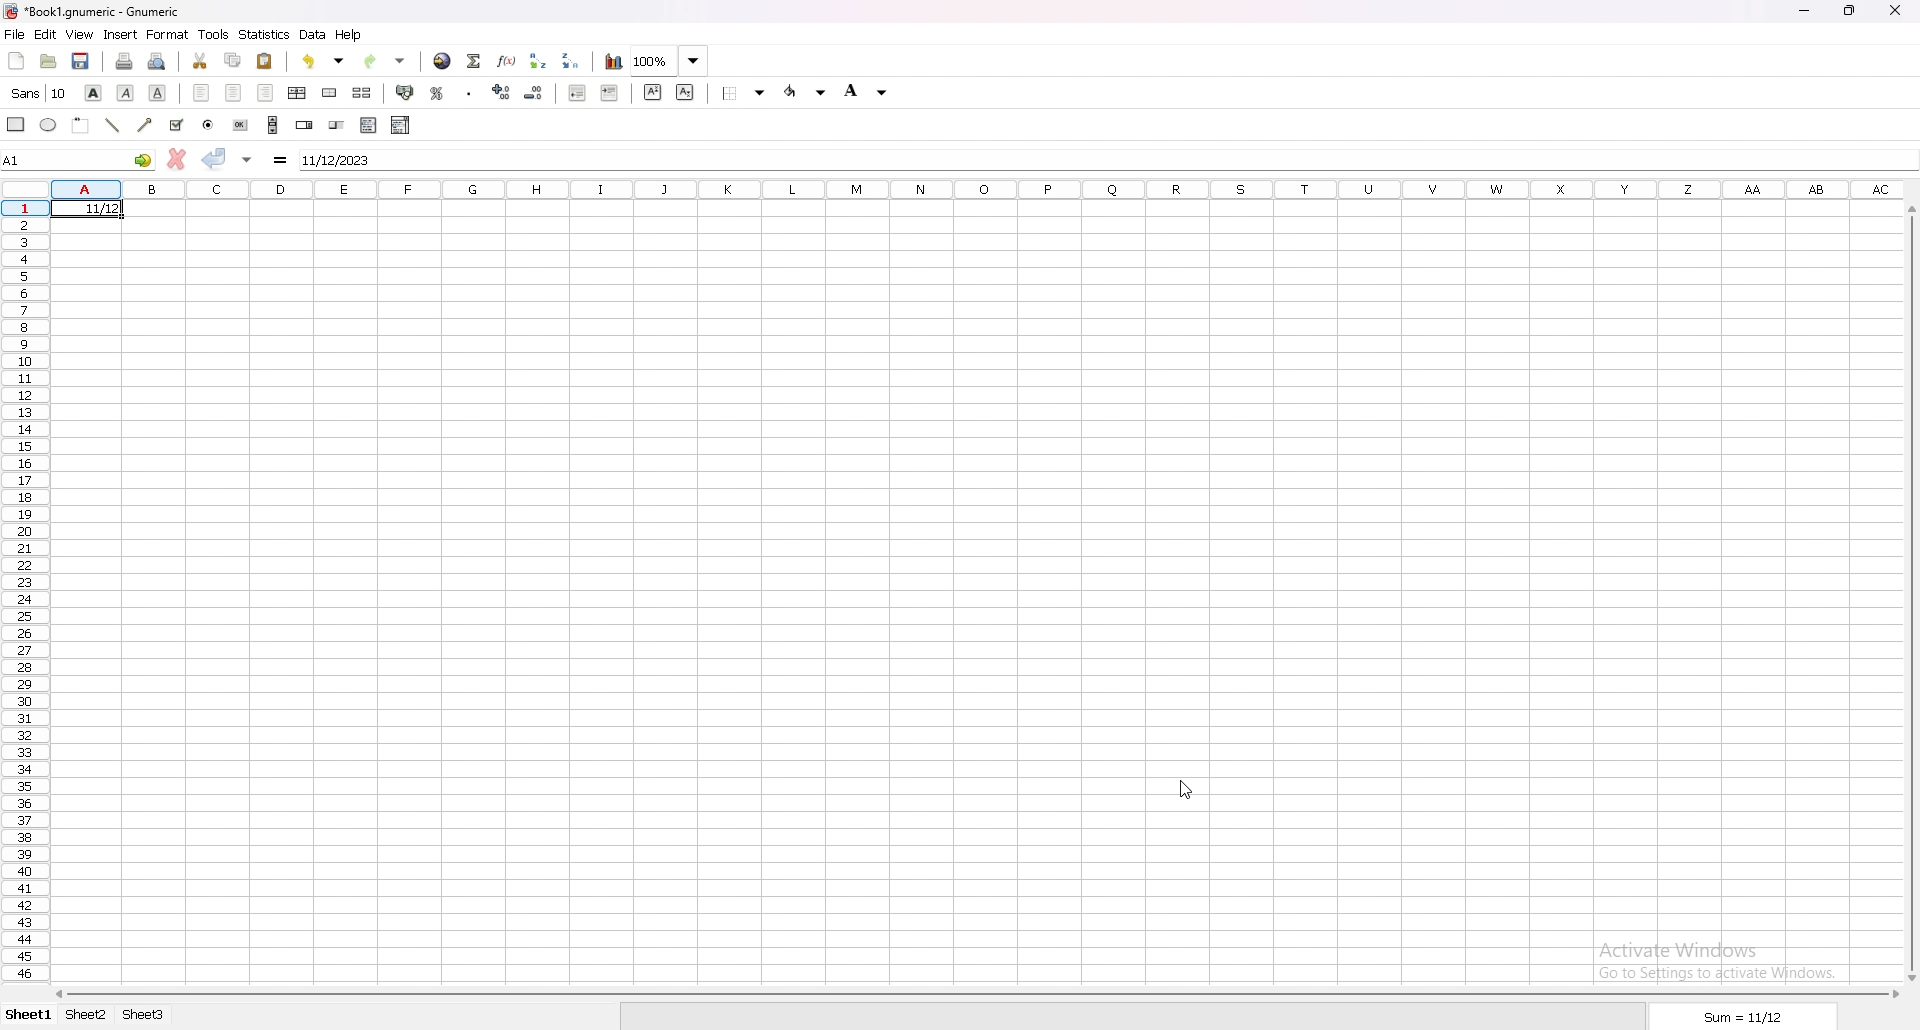  I want to click on italic, so click(125, 93).